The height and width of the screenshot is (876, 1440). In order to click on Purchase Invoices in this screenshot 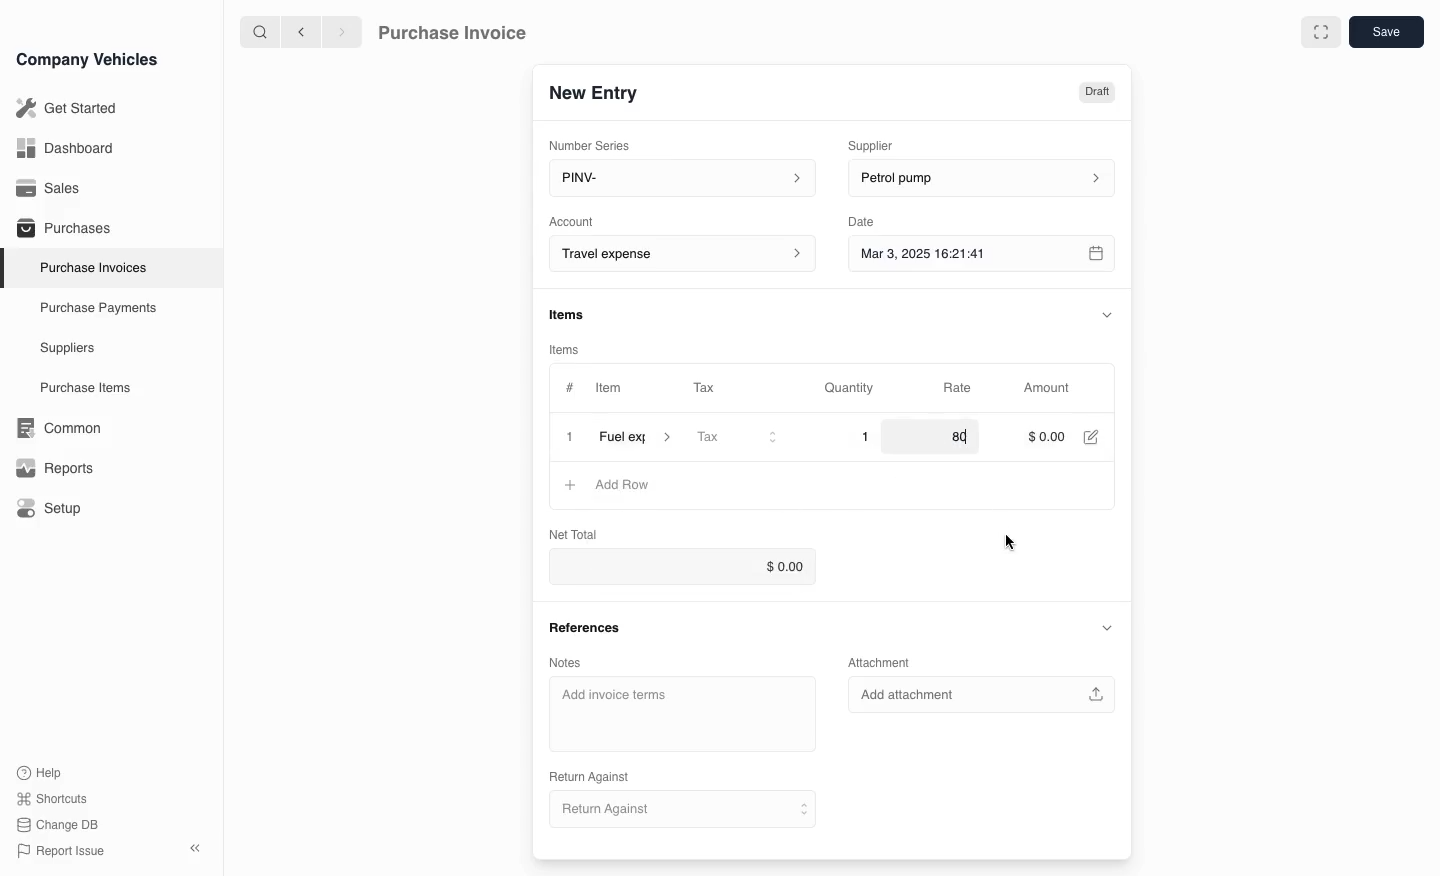, I will do `click(89, 267)`.